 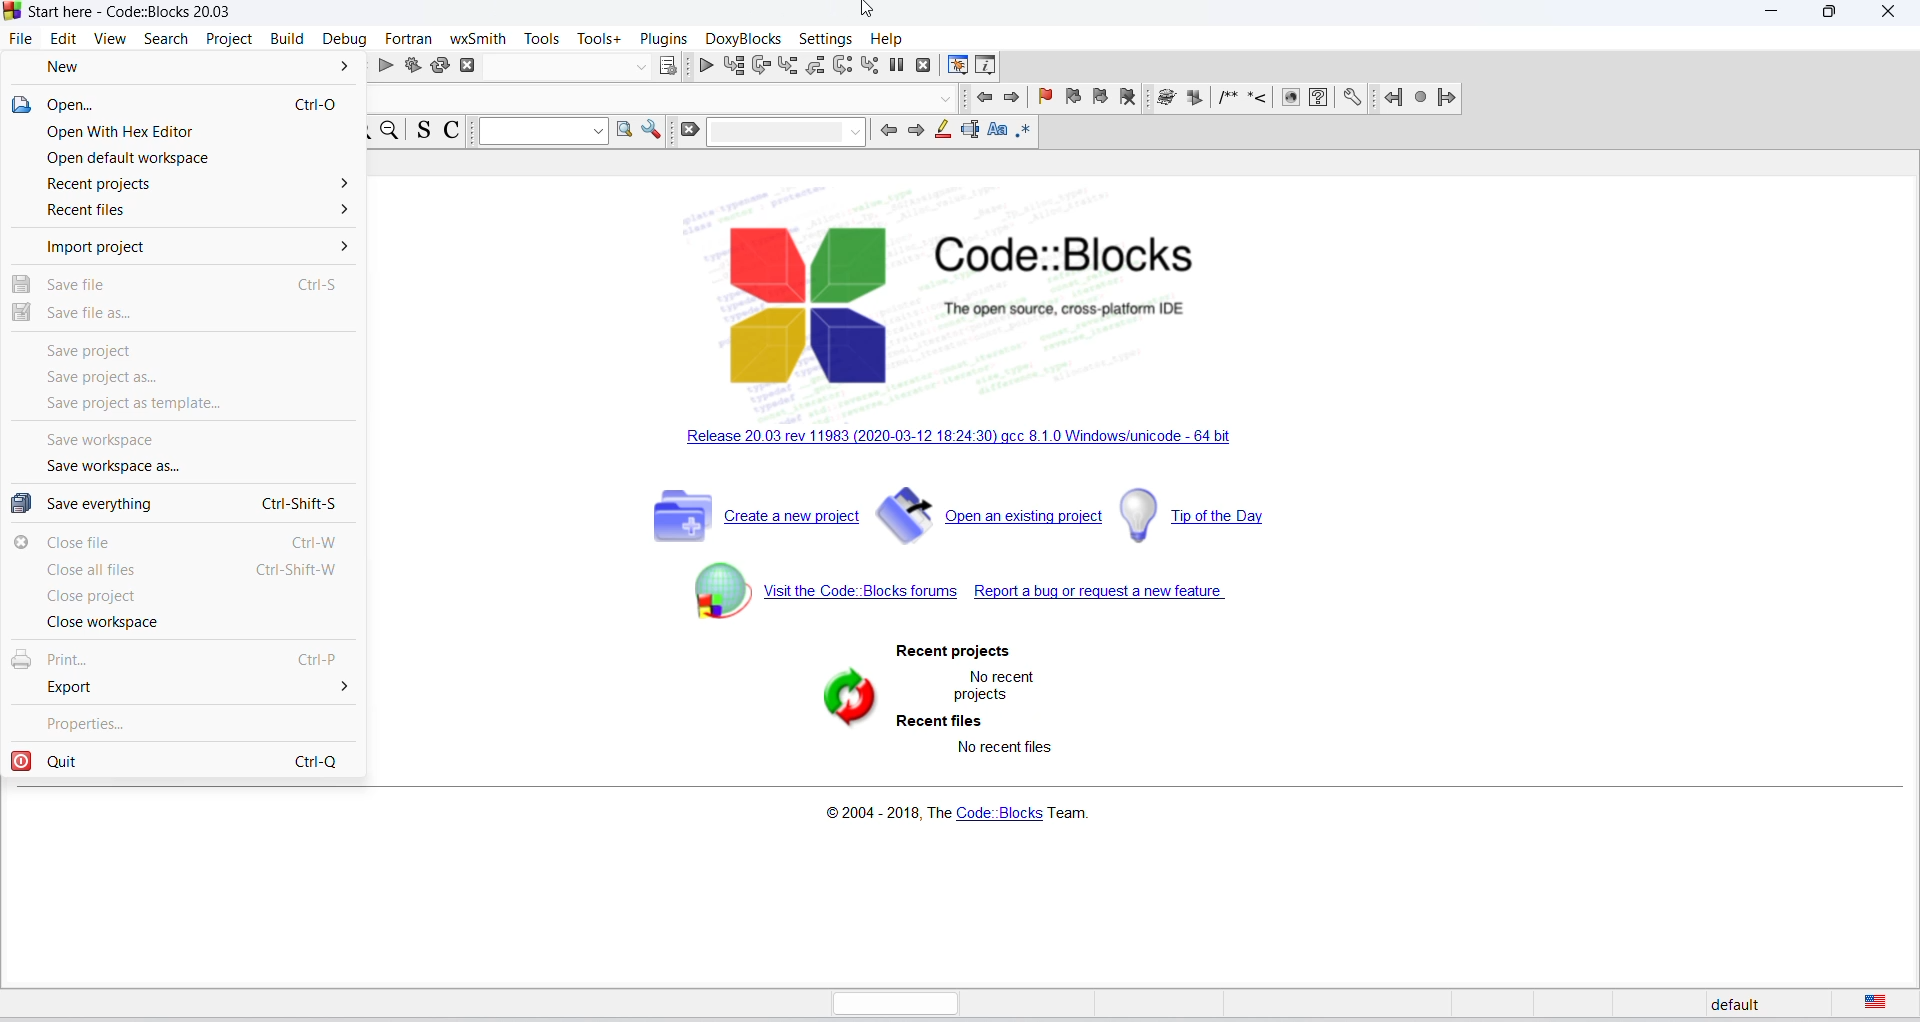 What do you see at coordinates (1288, 100) in the screenshot?
I see `icon` at bounding box center [1288, 100].